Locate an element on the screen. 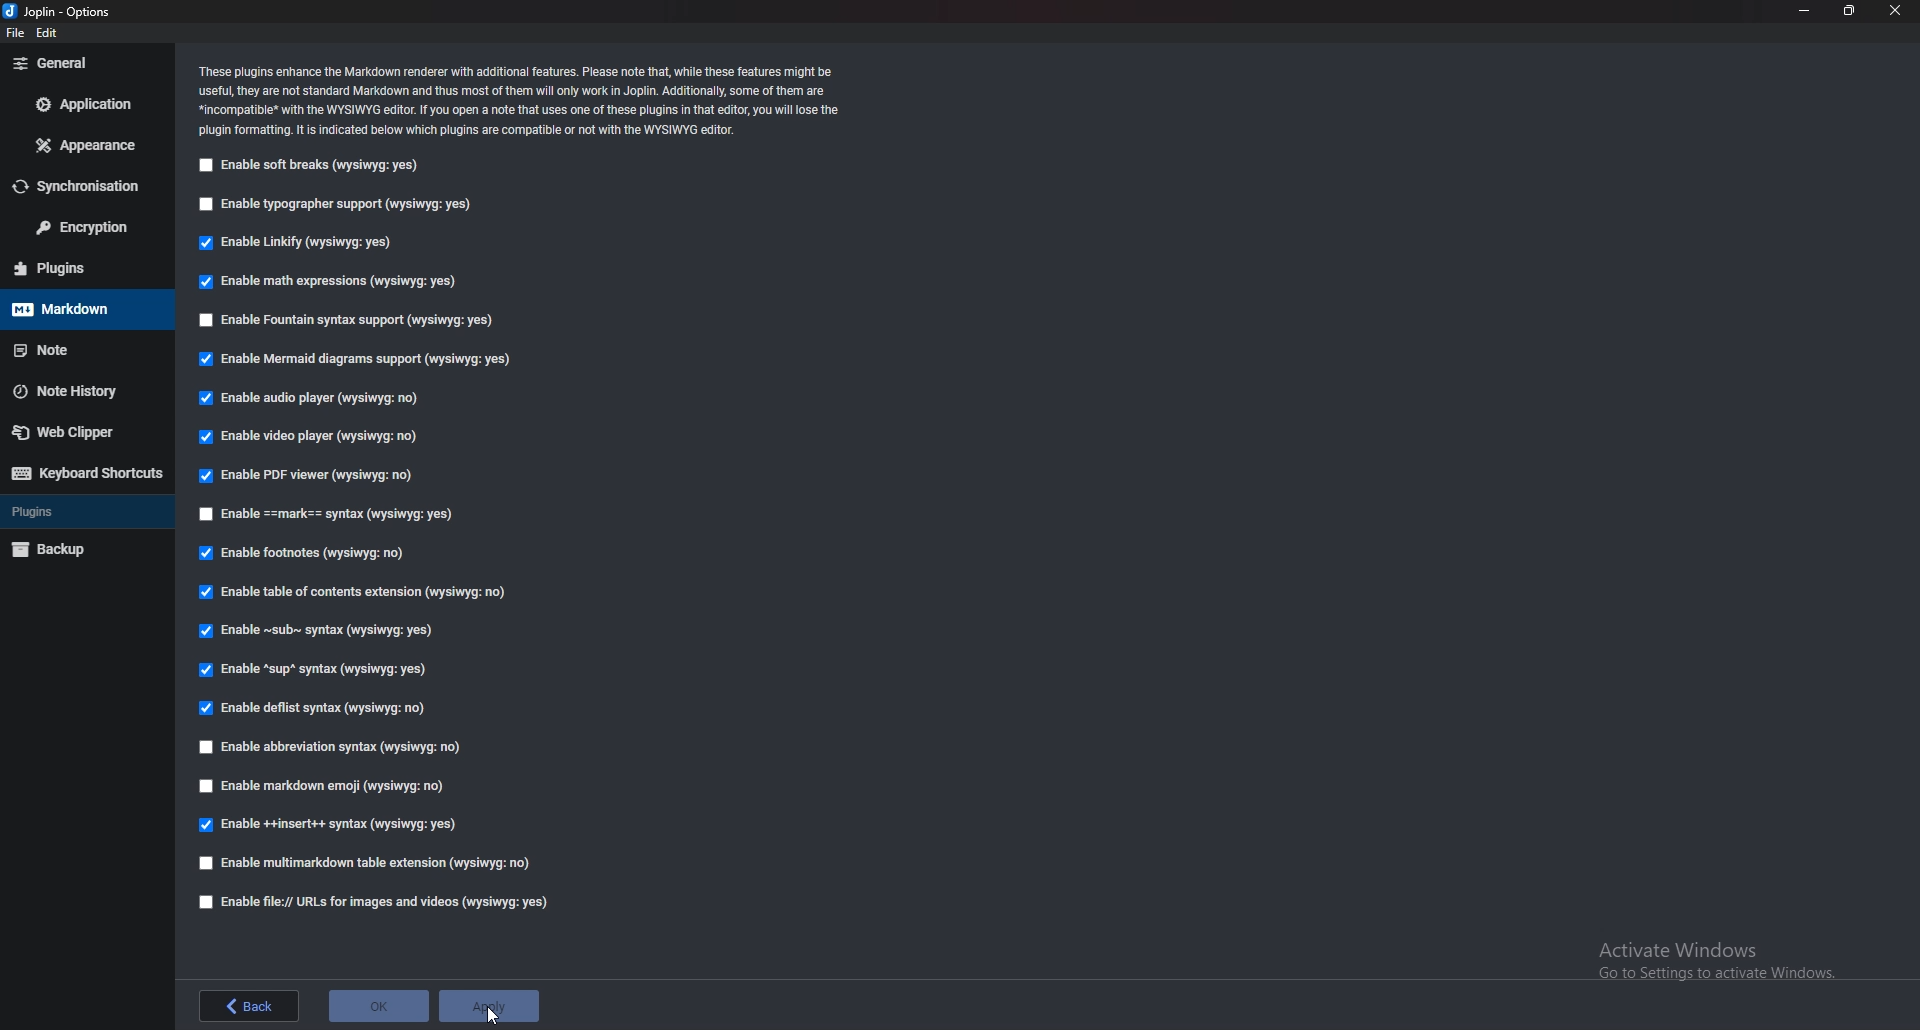  Enable Mark Syntax is located at coordinates (328, 514).